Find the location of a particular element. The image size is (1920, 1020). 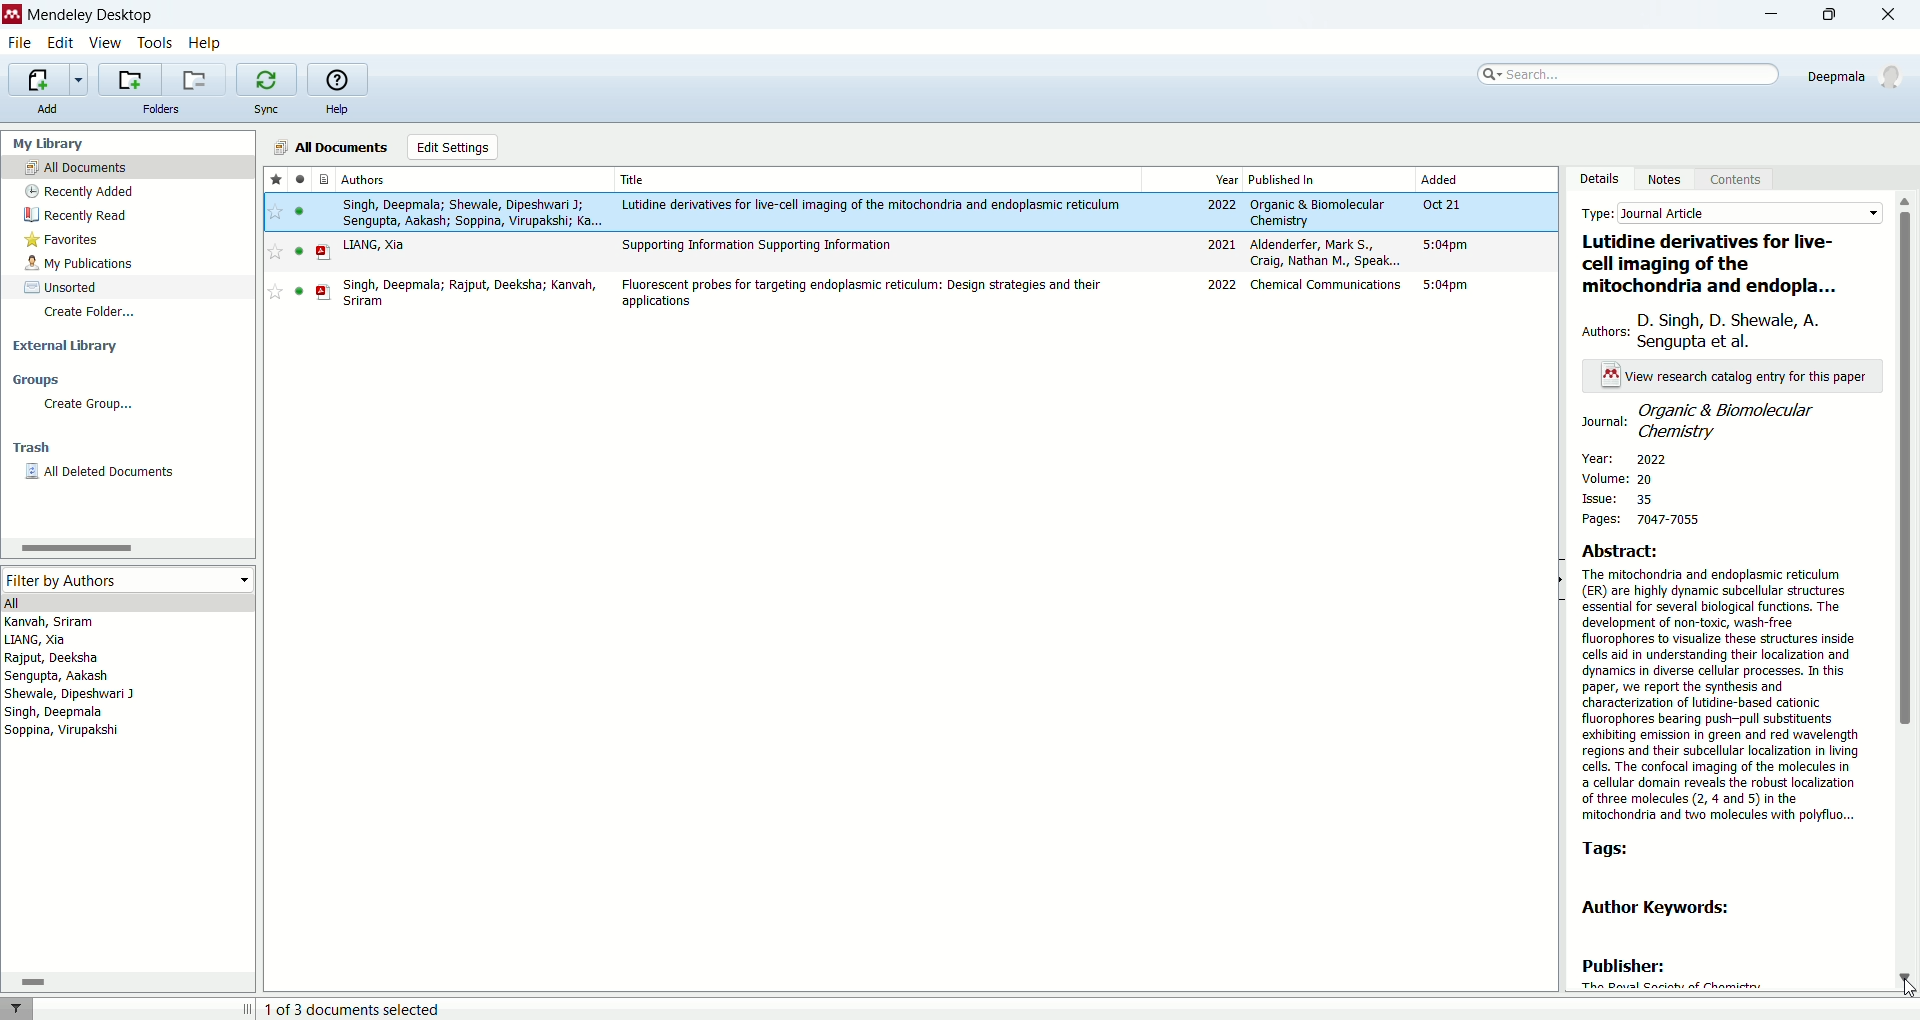

year is located at coordinates (1227, 180).